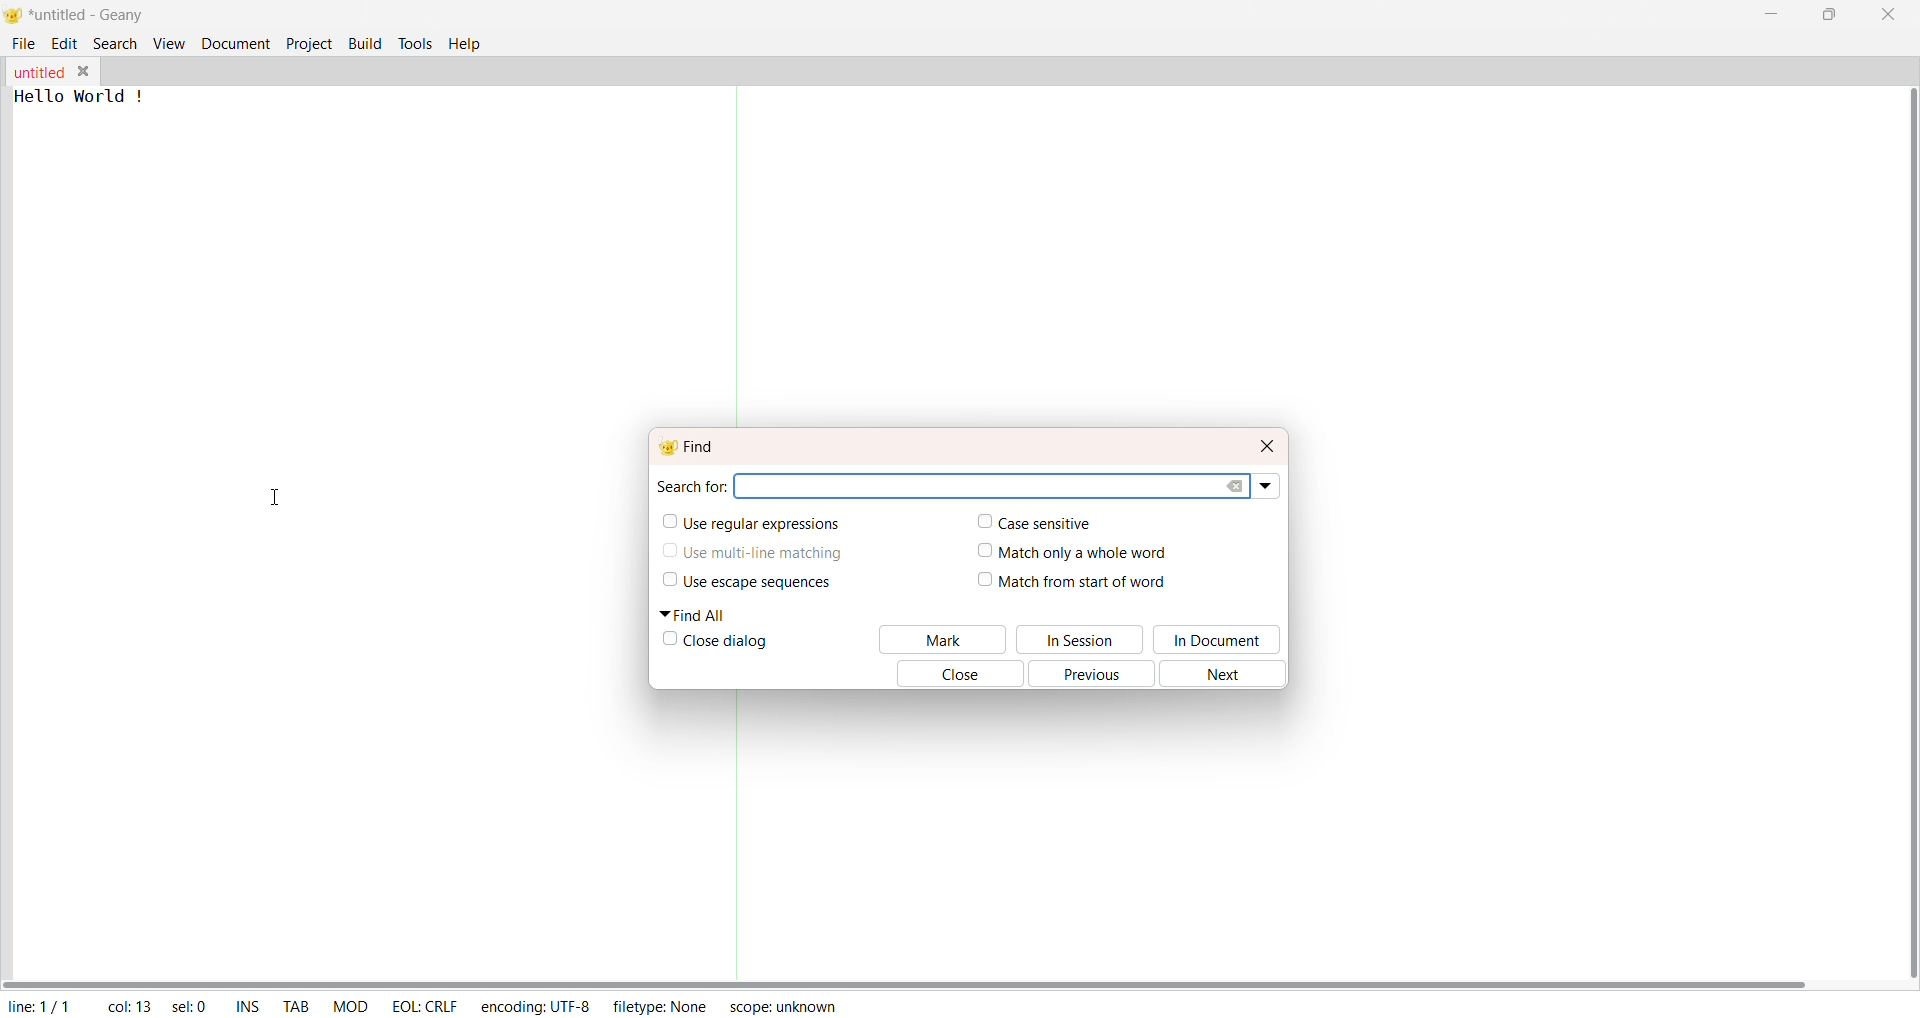 Image resolution: width=1920 pixels, height=1018 pixels. Describe the element at coordinates (37, 73) in the screenshot. I see `File Name` at that location.